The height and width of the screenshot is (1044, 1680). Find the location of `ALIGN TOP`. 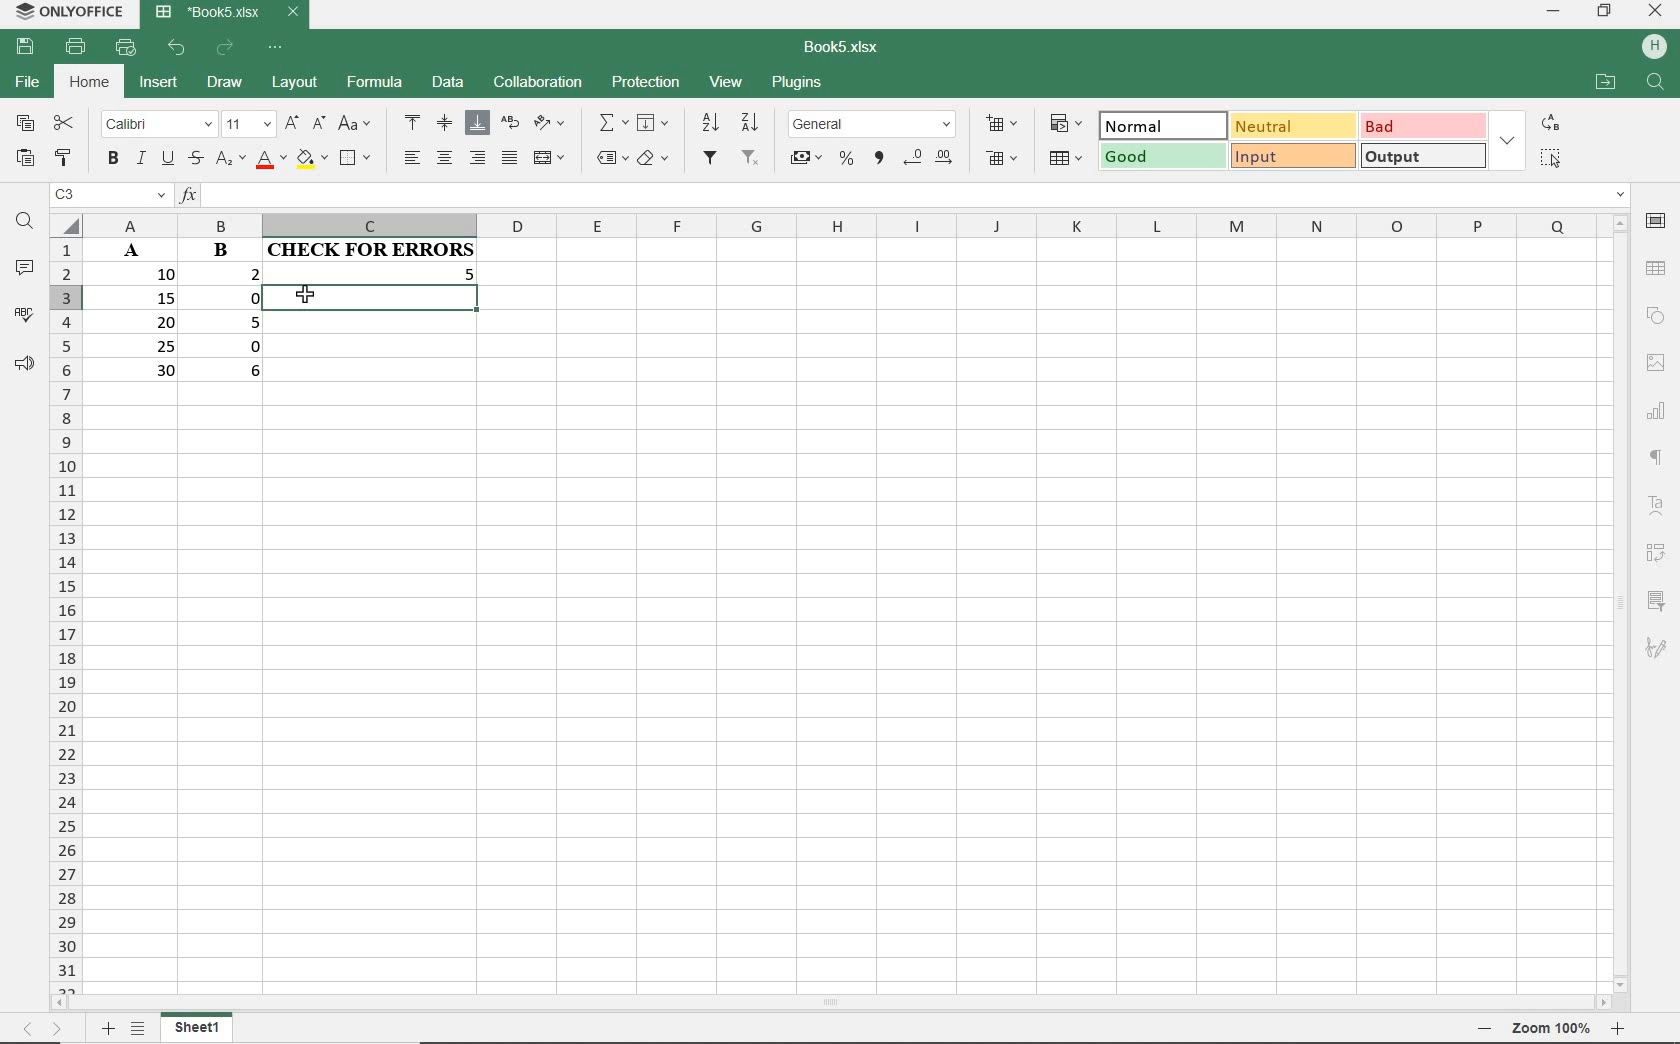

ALIGN TOP is located at coordinates (413, 122).